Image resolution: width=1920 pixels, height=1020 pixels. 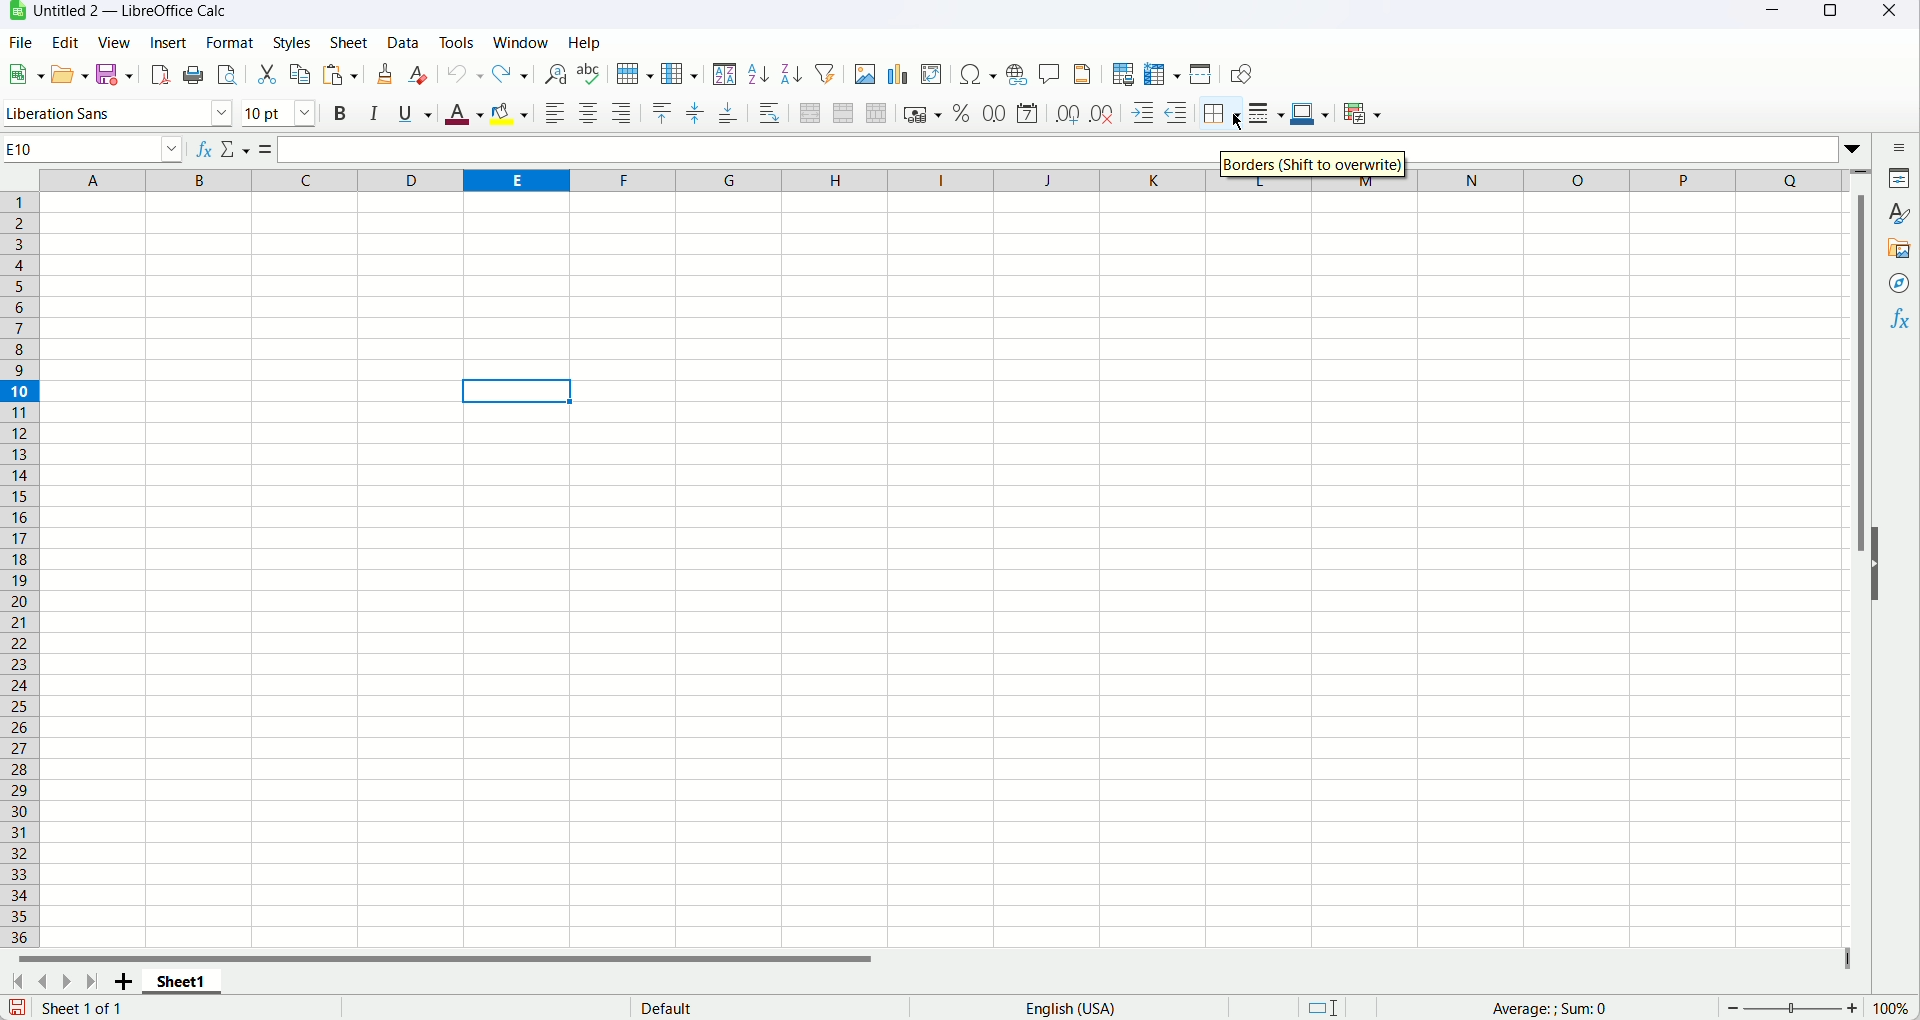 What do you see at coordinates (269, 149) in the screenshot?
I see `Formula` at bounding box center [269, 149].